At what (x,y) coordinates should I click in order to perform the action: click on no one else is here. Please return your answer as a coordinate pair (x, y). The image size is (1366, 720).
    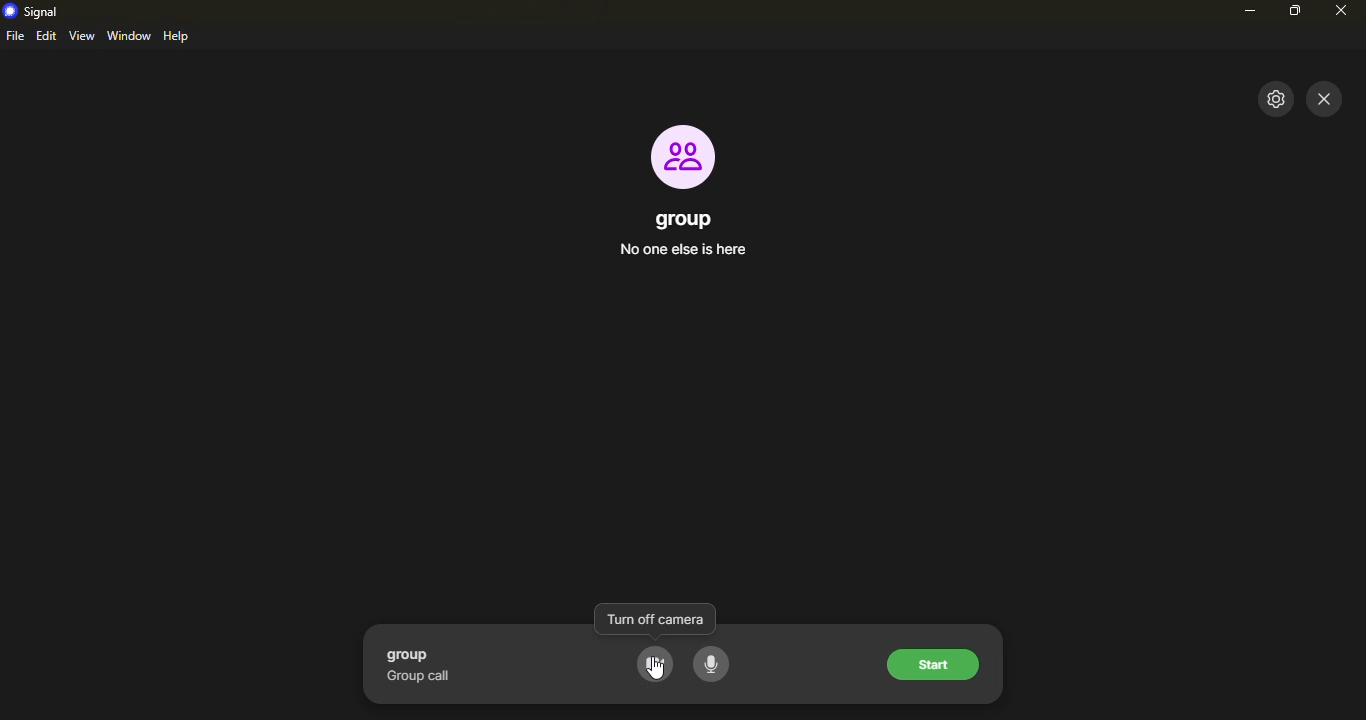
    Looking at the image, I should click on (685, 252).